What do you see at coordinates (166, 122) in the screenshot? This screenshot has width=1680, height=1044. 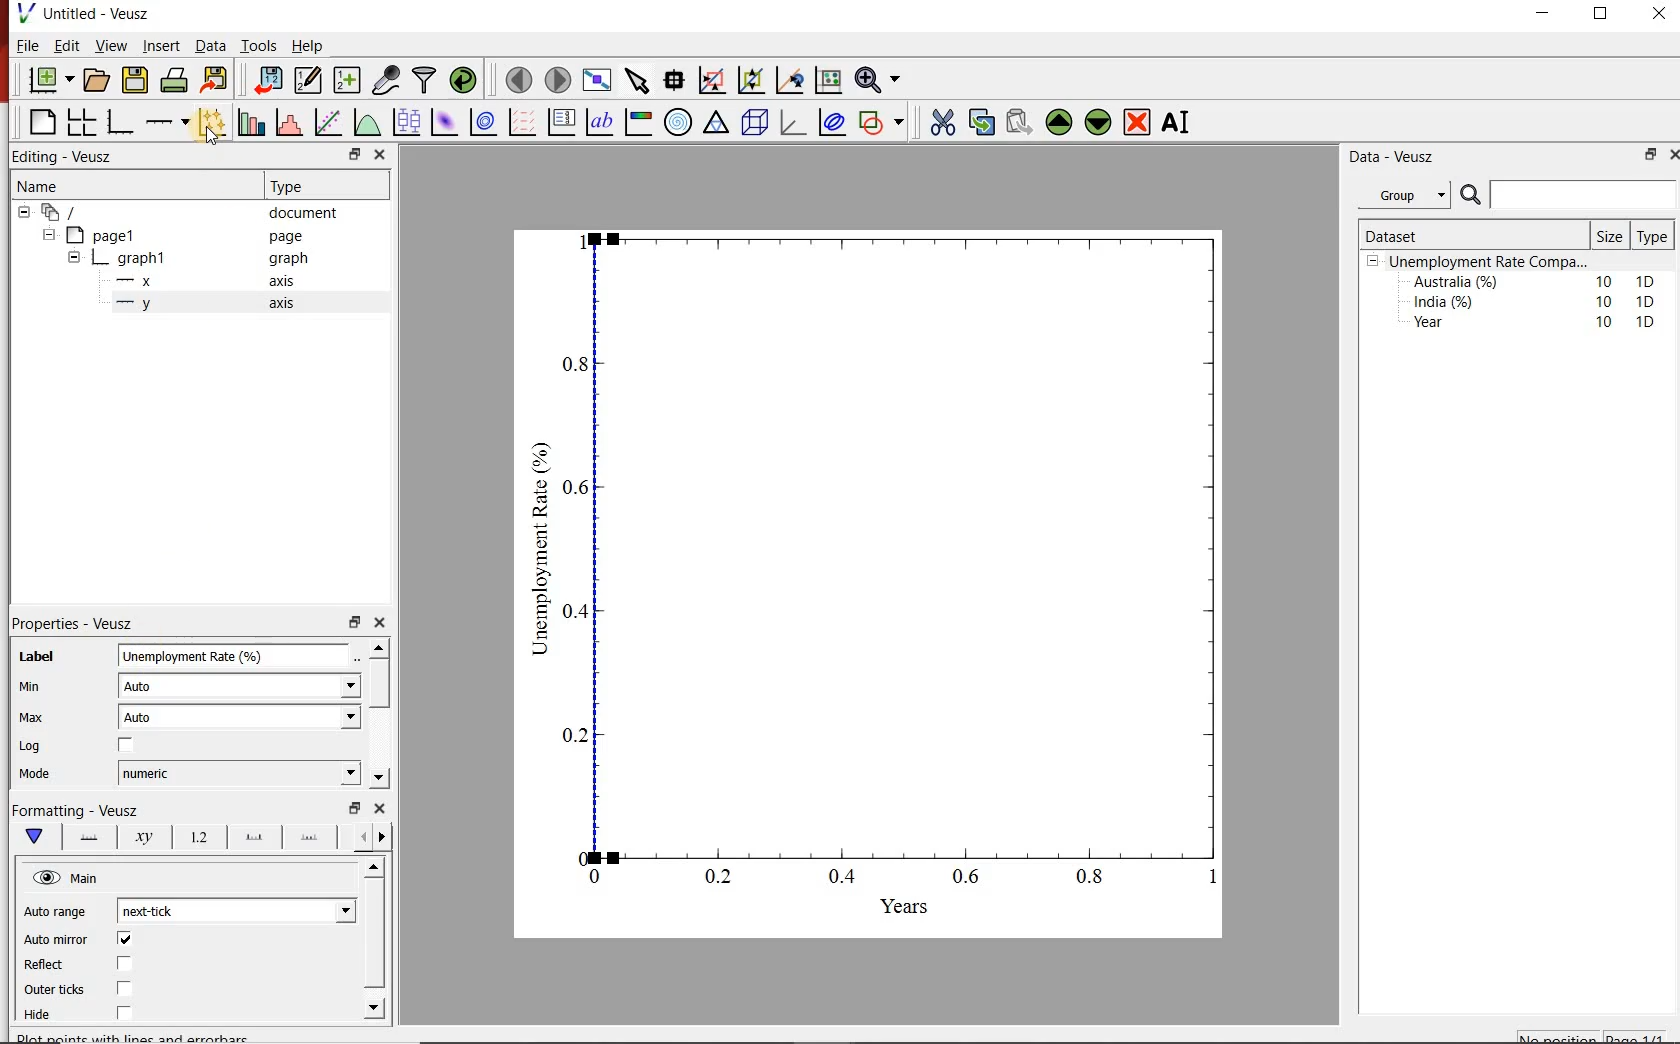 I see `add an axis` at bounding box center [166, 122].